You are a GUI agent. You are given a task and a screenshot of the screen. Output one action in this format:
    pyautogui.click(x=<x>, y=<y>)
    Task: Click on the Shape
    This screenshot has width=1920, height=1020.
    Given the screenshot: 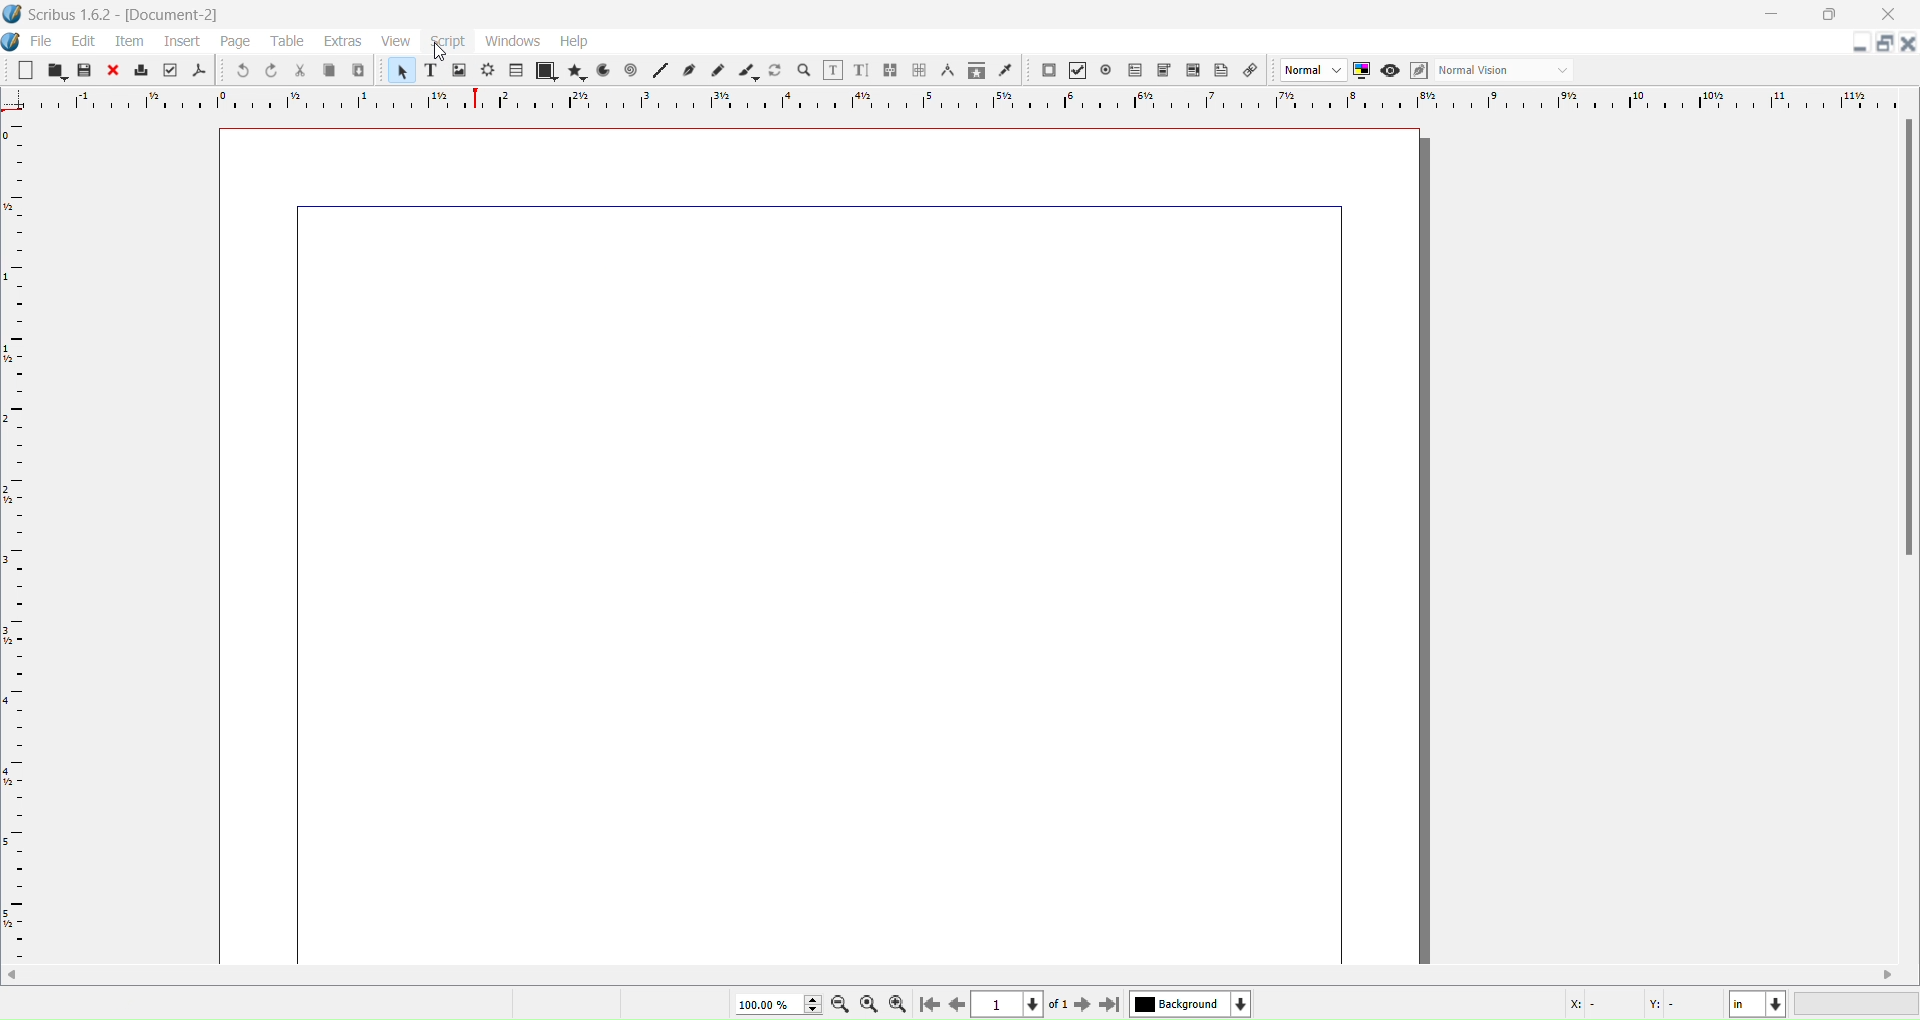 What is the action you would take?
    pyautogui.click(x=548, y=72)
    